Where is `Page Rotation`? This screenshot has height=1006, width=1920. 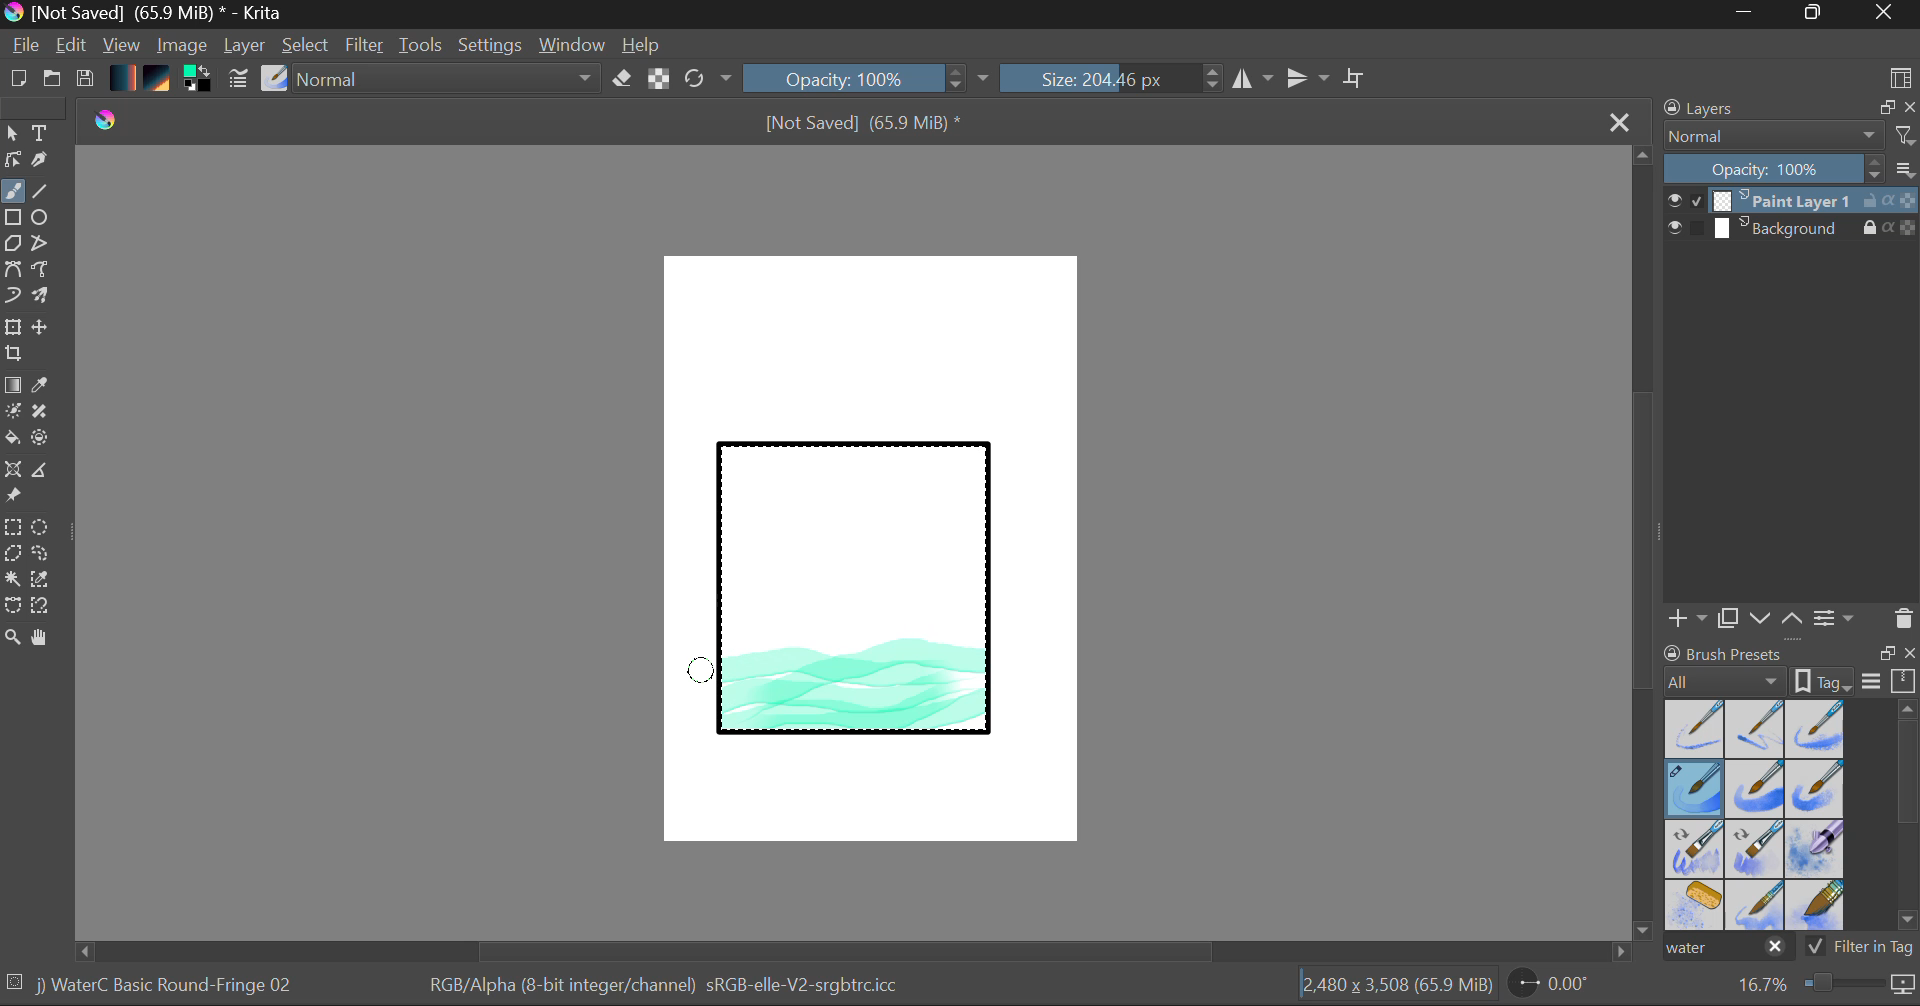
Page Rotation is located at coordinates (1560, 987).